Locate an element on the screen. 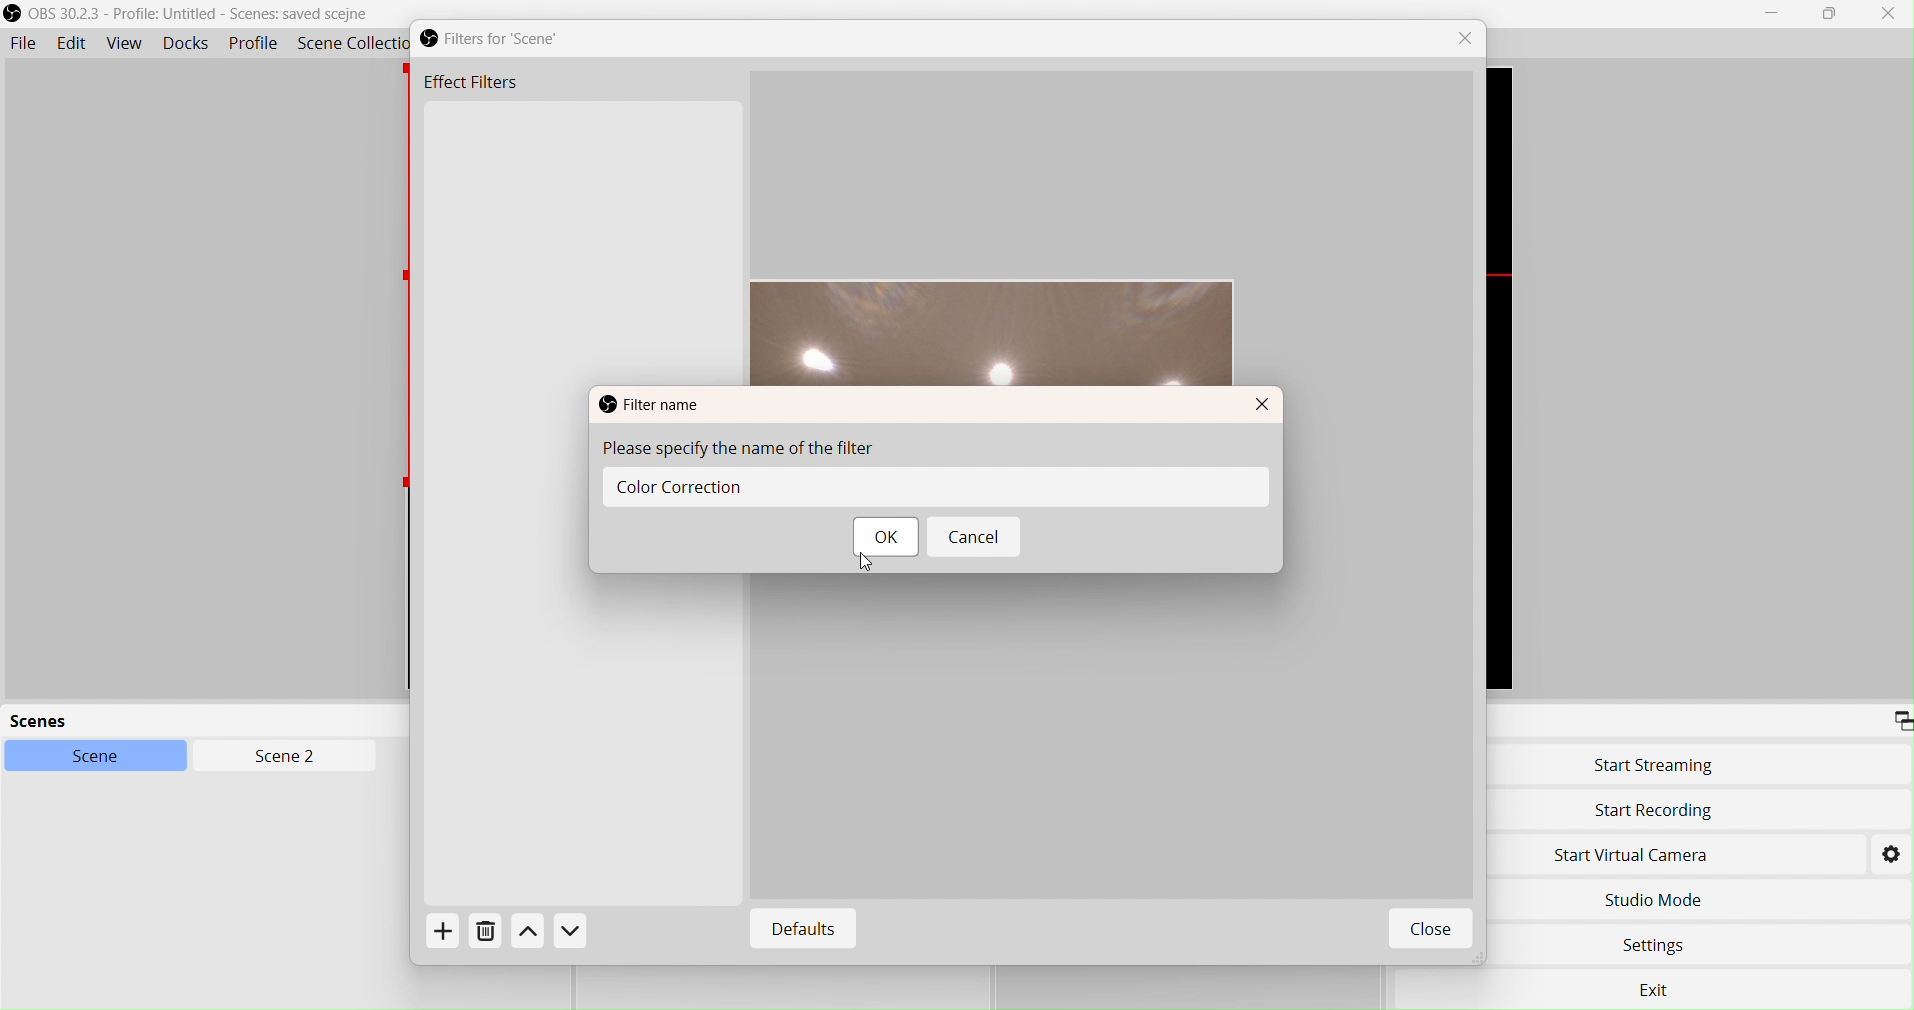 This screenshot has width=1914, height=1010. Scen2 is located at coordinates (281, 758).